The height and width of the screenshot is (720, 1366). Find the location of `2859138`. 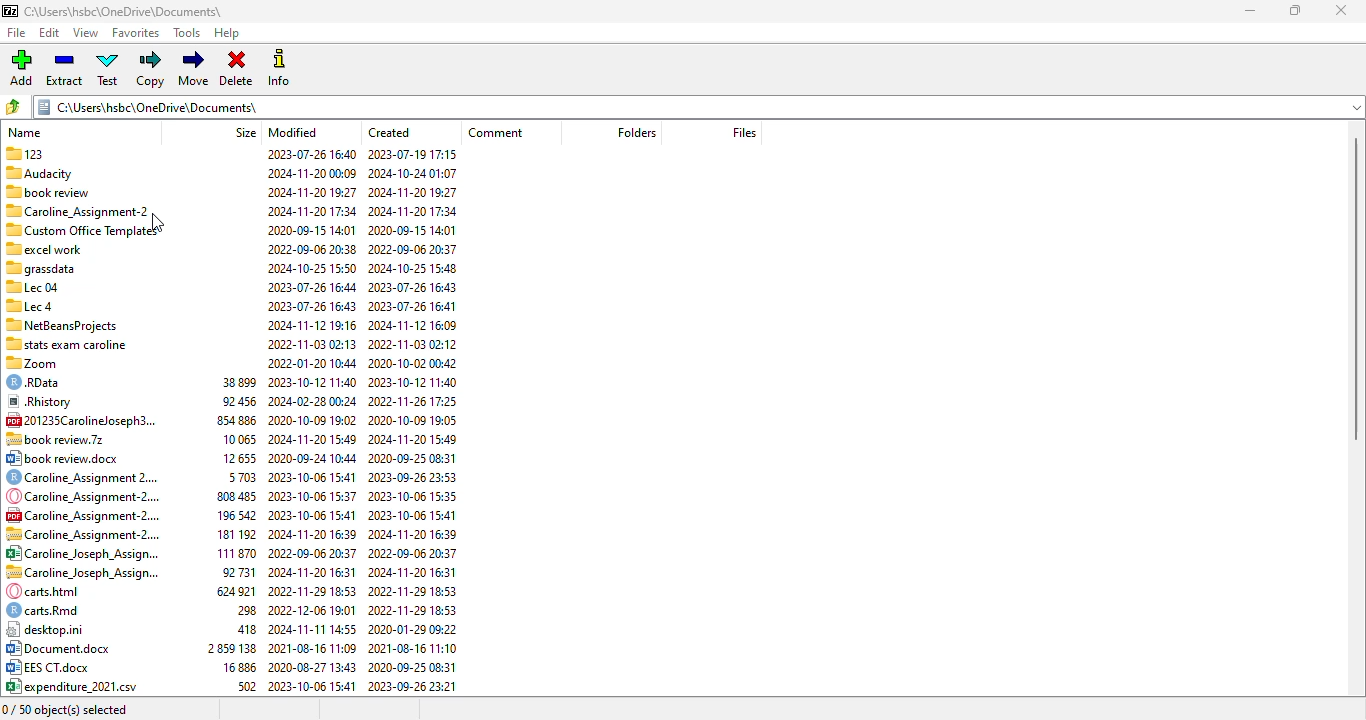

2859138 is located at coordinates (229, 649).